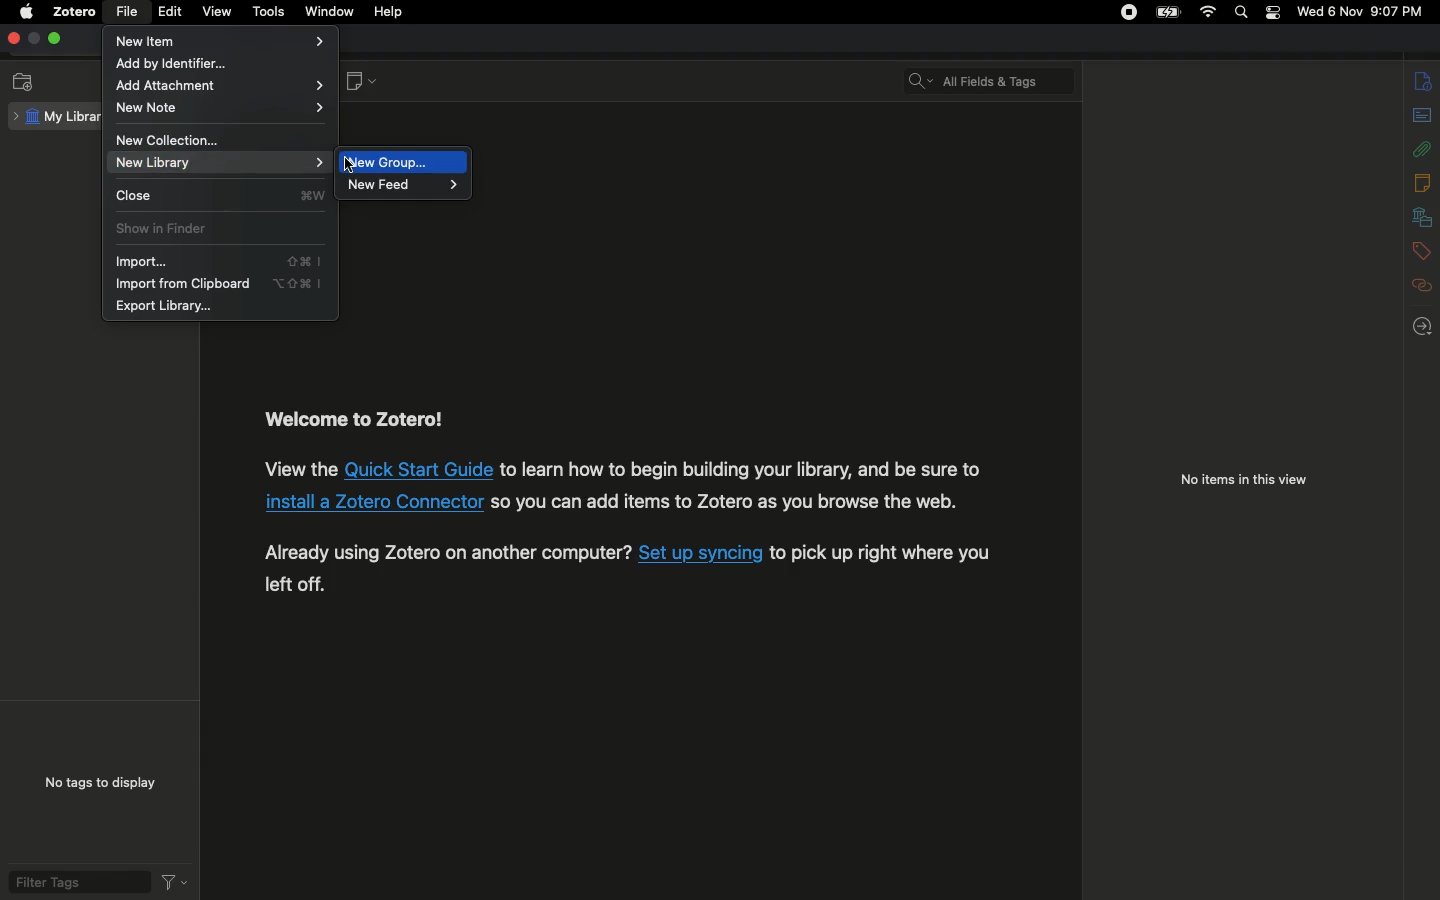 This screenshot has width=1440, height=900. I want to click on to pick up right where you, so click(881, 554).